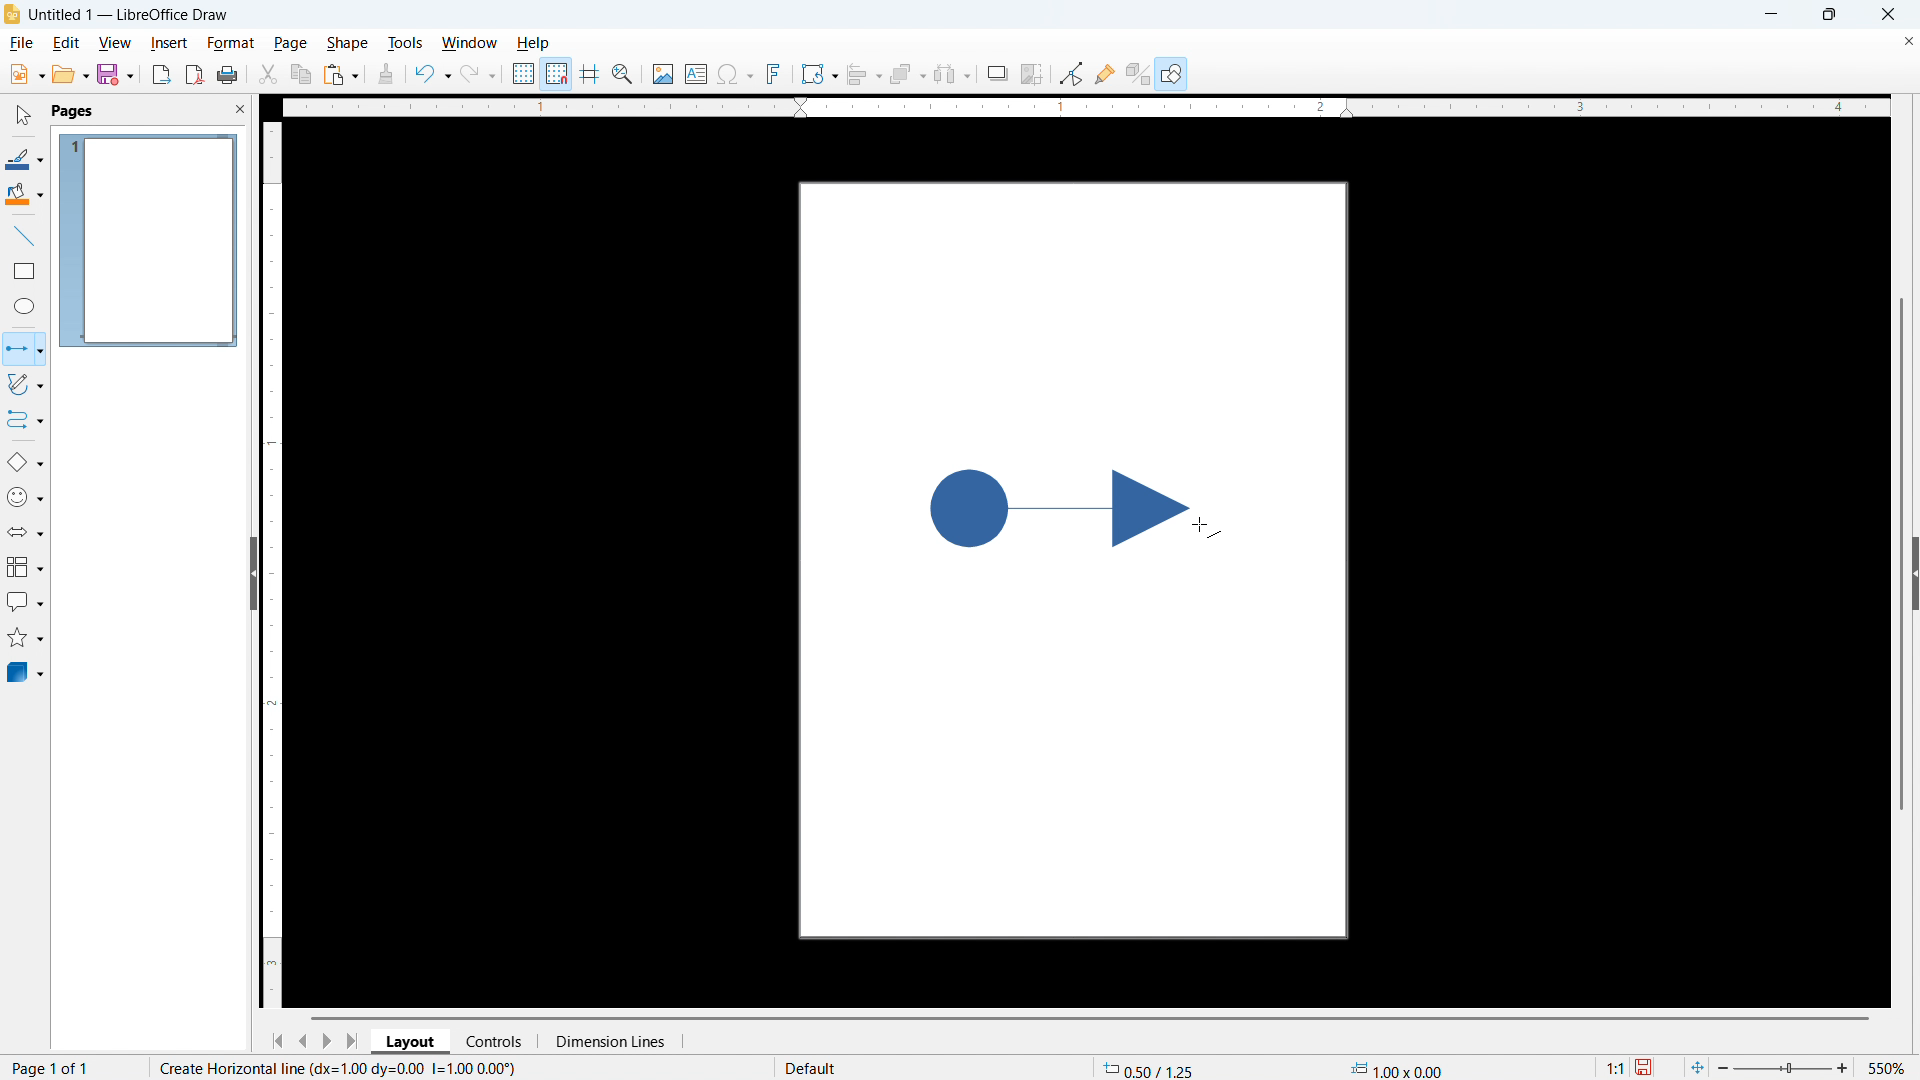  I want to click on show Glue Point functions , so click(1104, 73).